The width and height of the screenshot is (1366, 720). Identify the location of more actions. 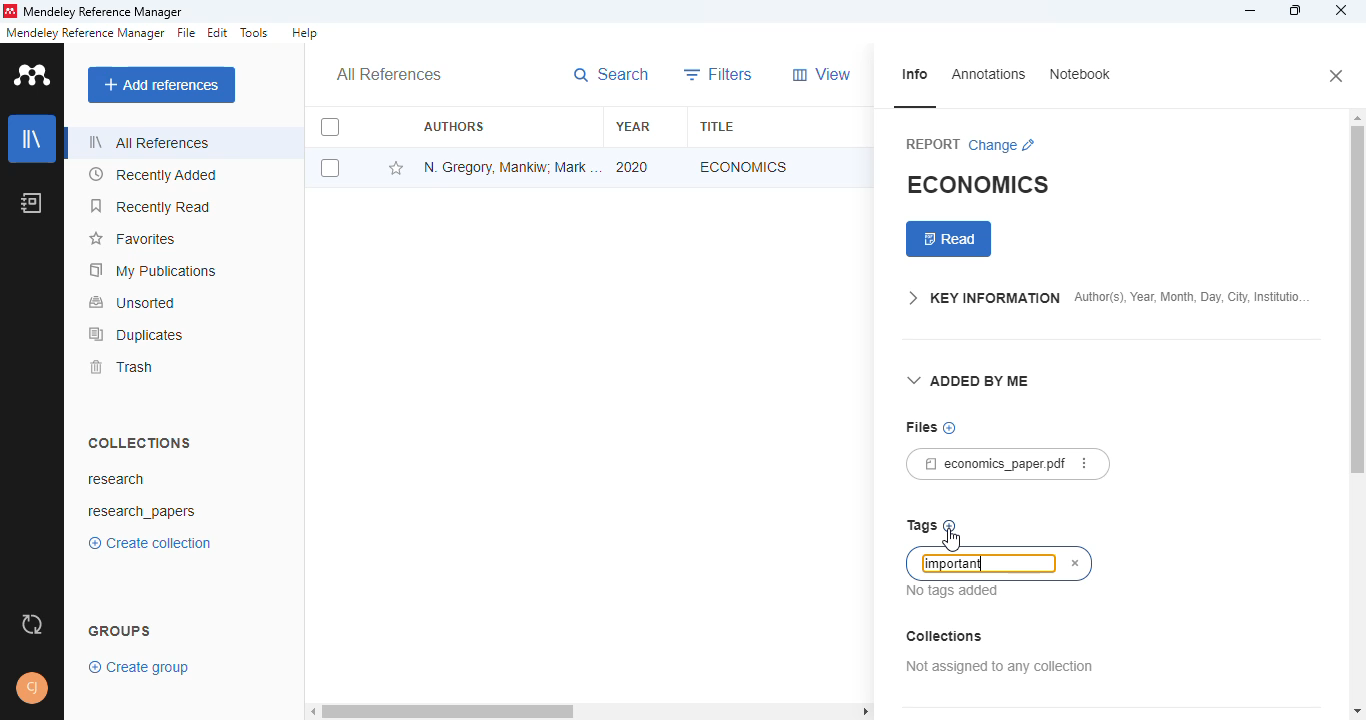
(1084, 463).